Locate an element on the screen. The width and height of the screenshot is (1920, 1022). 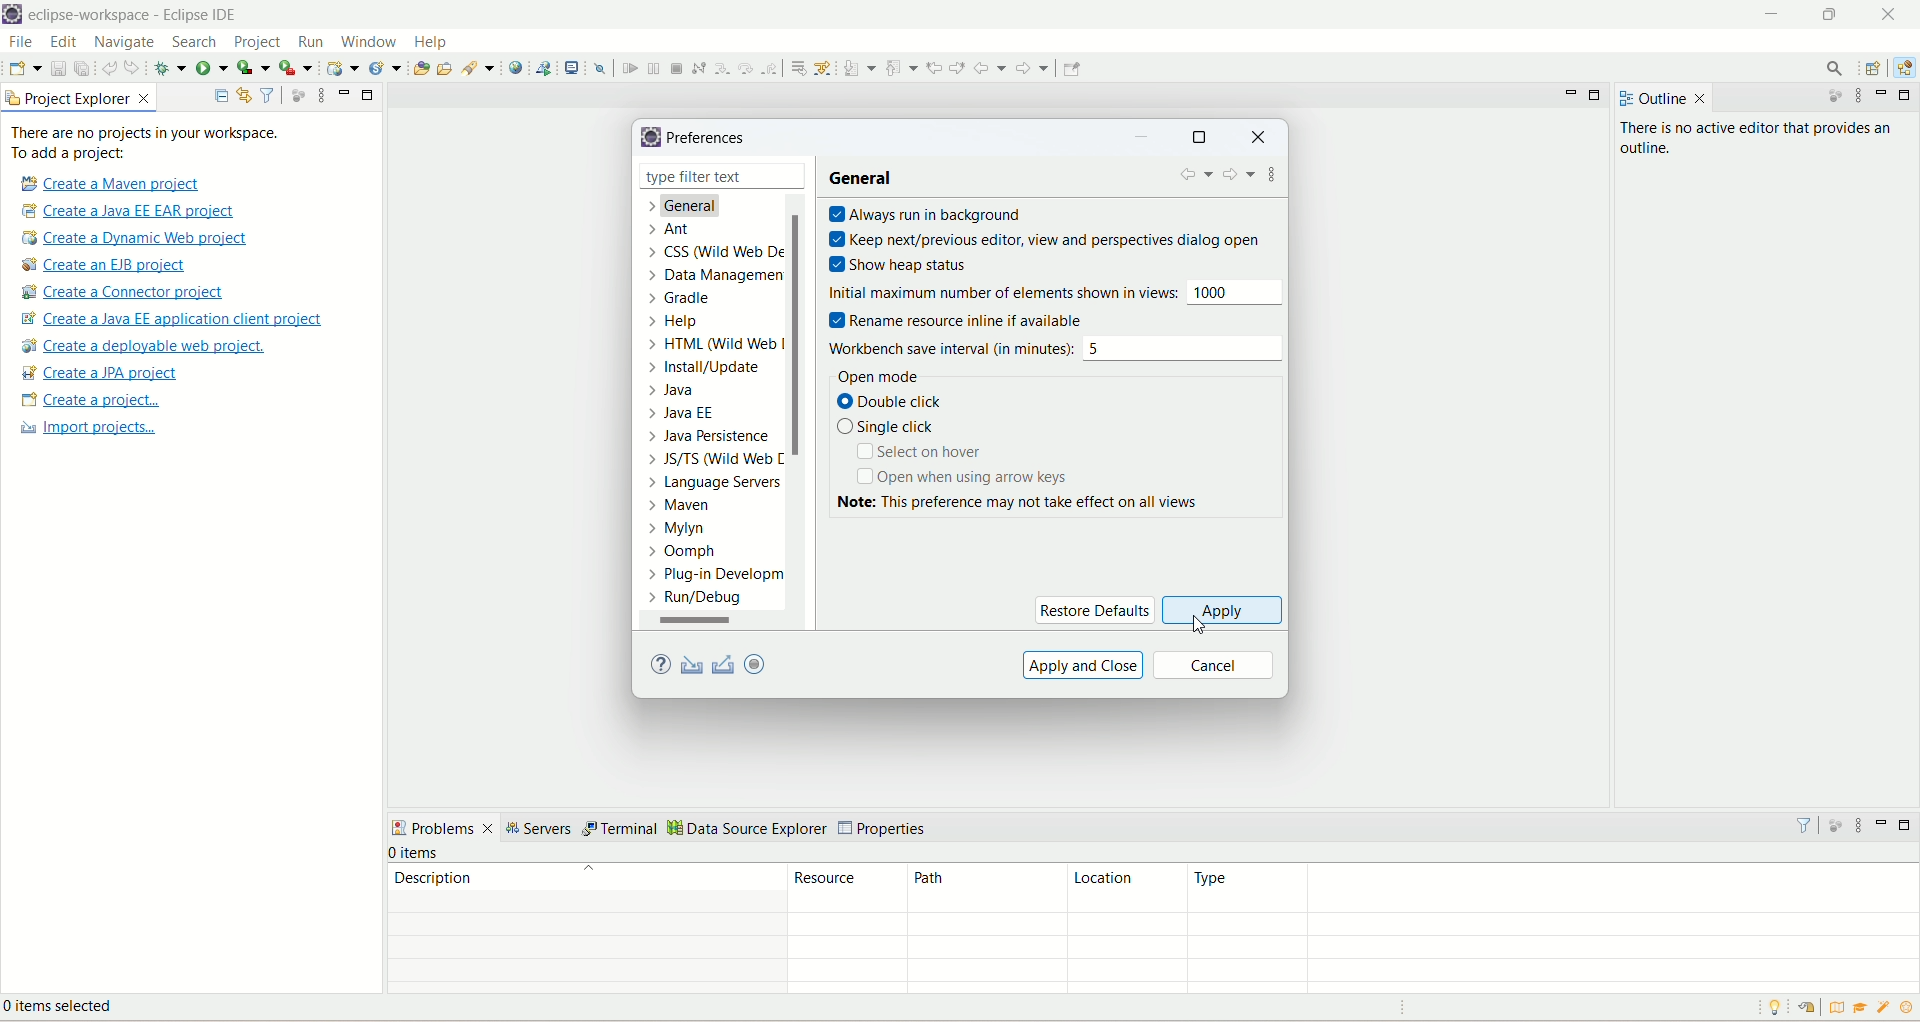
minimize is located at coordinates (344, 93).